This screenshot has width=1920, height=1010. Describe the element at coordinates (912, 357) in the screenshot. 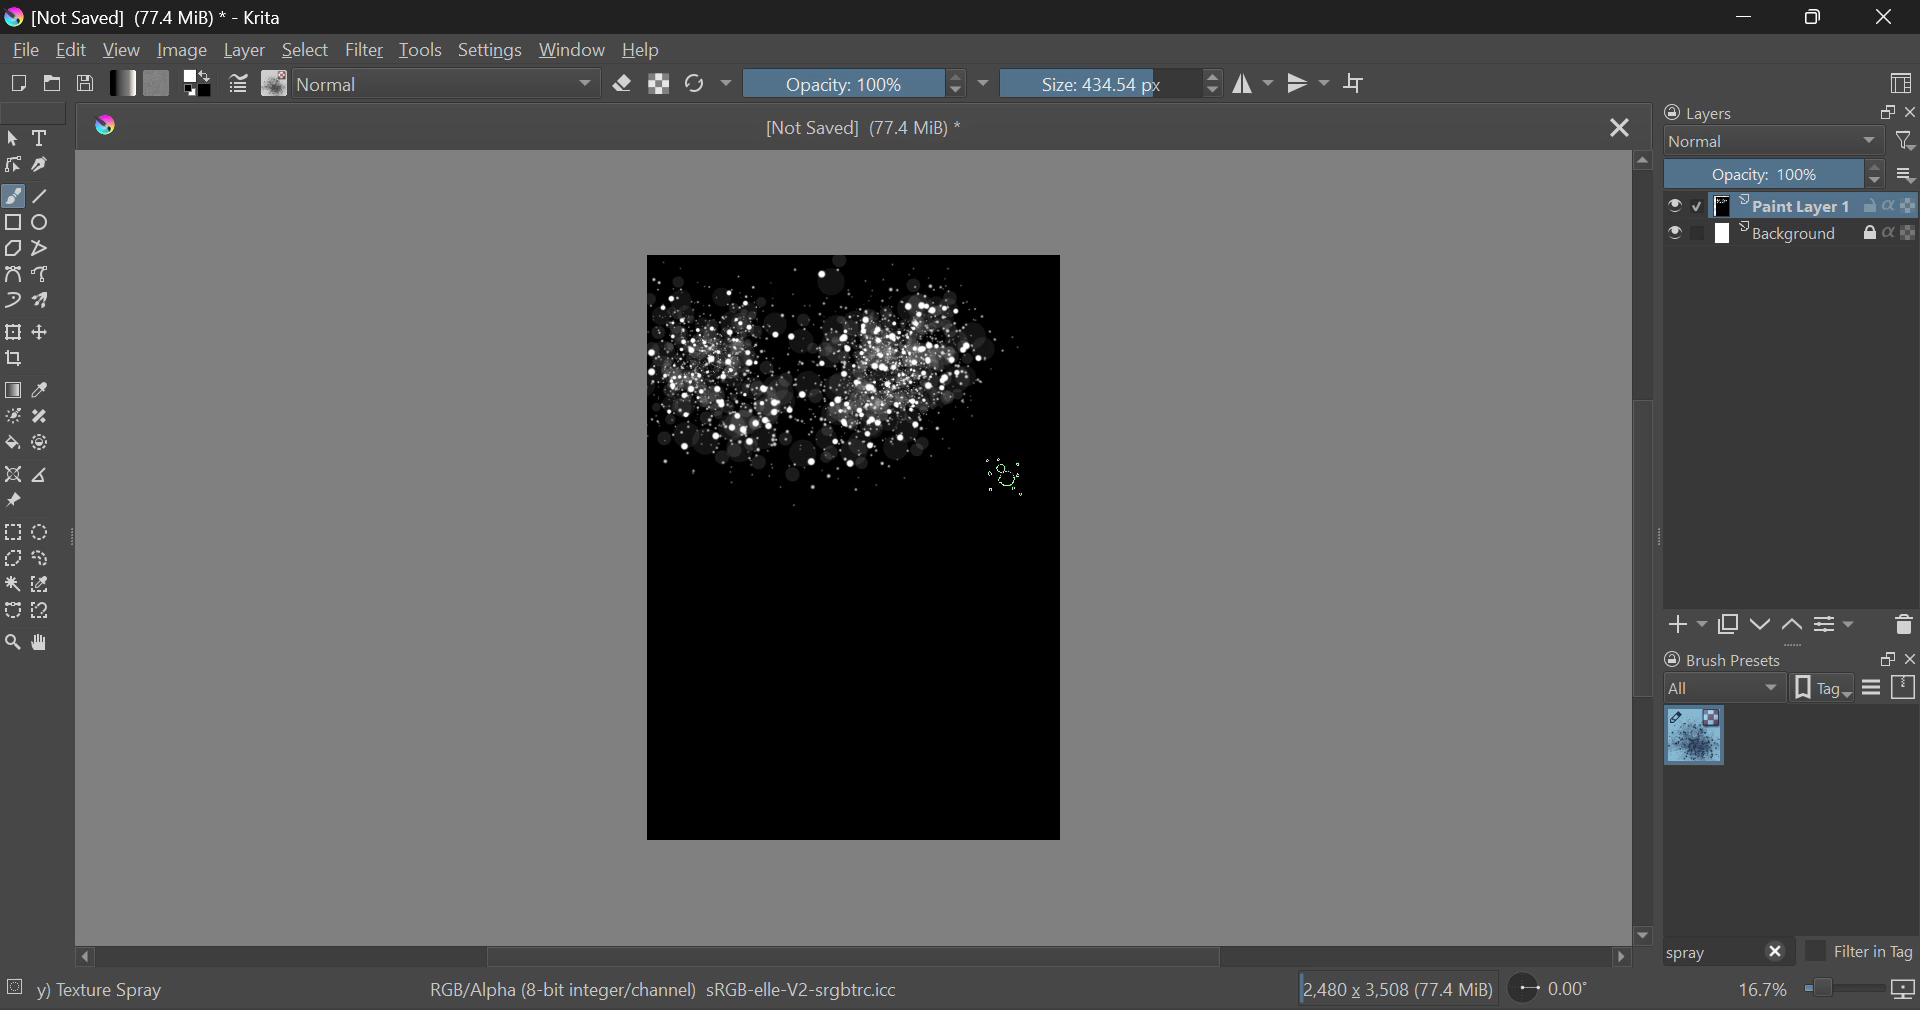

I see `Brush Stroke Added` at that location.